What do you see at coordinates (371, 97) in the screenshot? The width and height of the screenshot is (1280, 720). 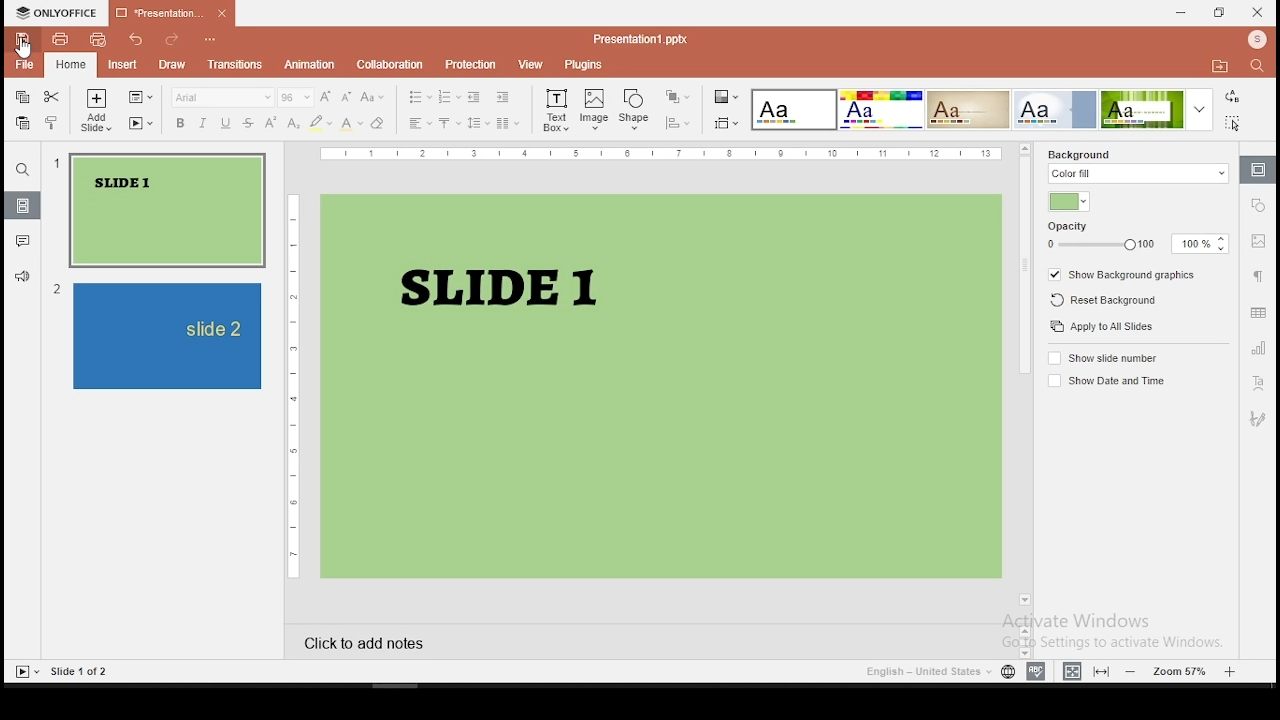 I see `change case` at bounding box center [371, 97].